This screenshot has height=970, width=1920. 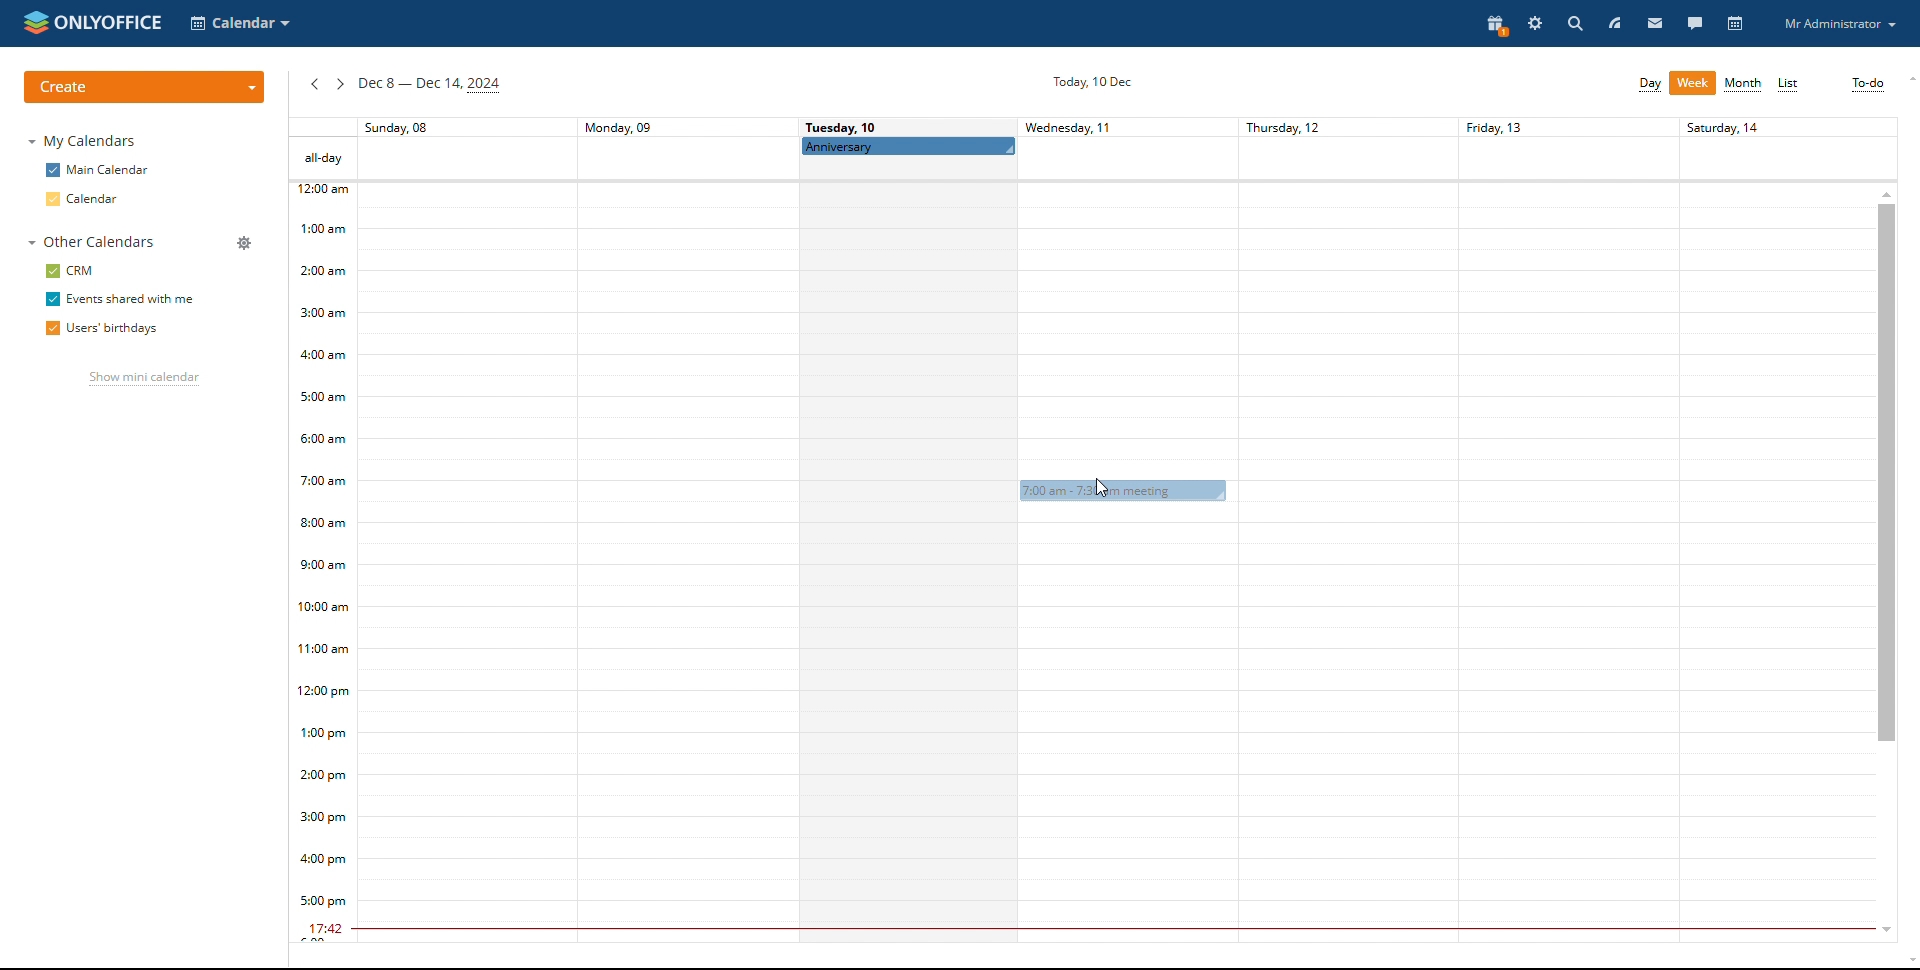 What do you see at coordinates (244, 243) in the screenshot?
I see `manage` at bounding box center [244, 243].